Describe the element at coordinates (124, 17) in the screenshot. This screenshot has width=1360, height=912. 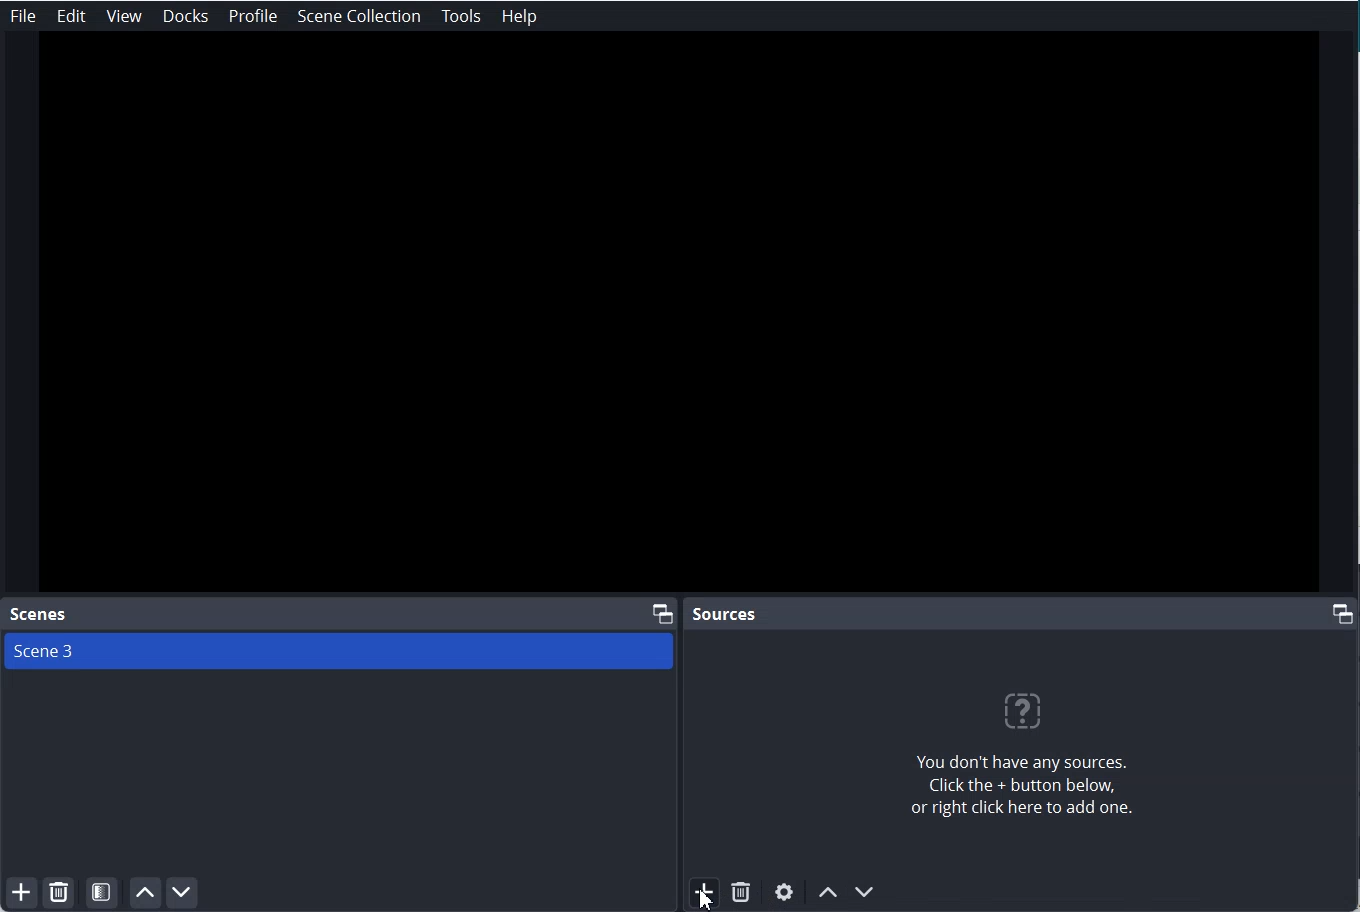
I see `View` at that location.